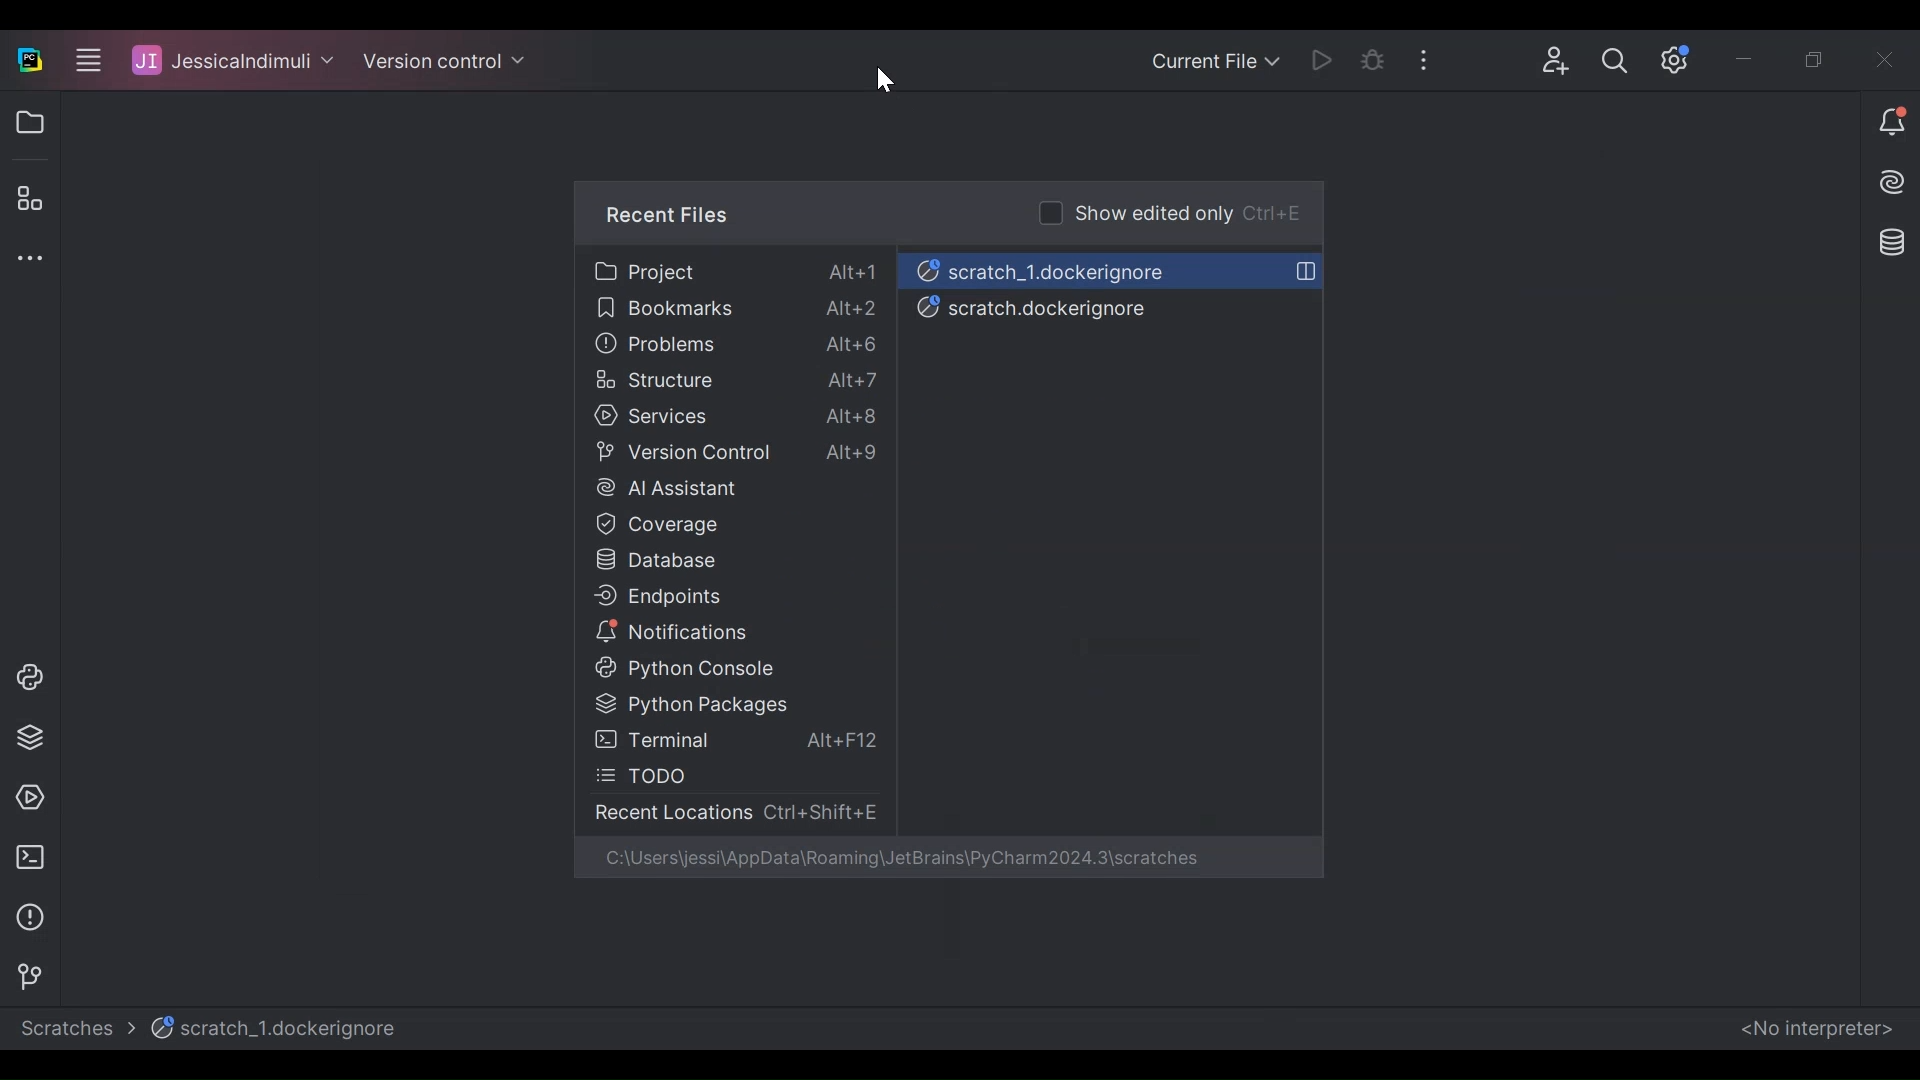 This screenshot has height=1080, width=1920. Describe the element at coordinates (731, 811) in the screenshot. I see `Recent location` at that location.